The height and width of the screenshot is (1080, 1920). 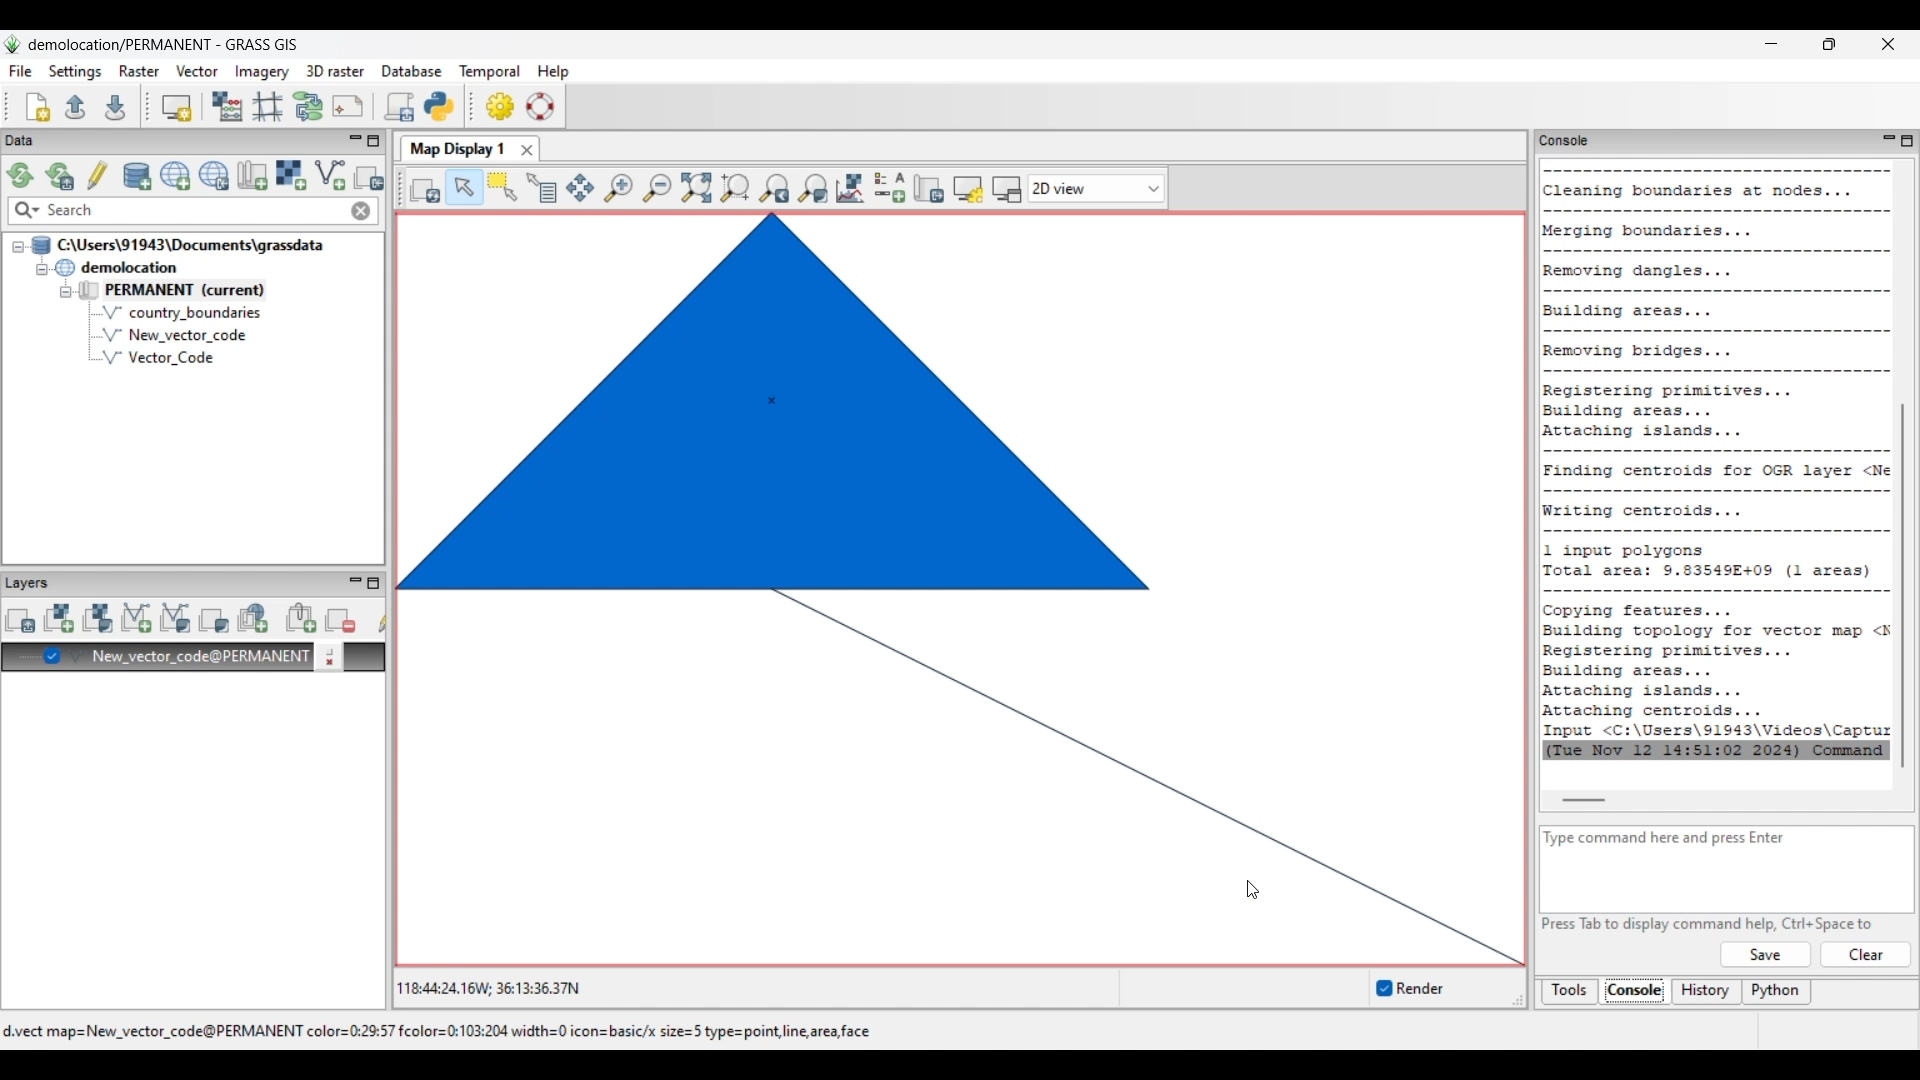 What do you see at coordinates (1778, 993) in the screenshot?
I see `Python` at bounding box center [1778, 993].